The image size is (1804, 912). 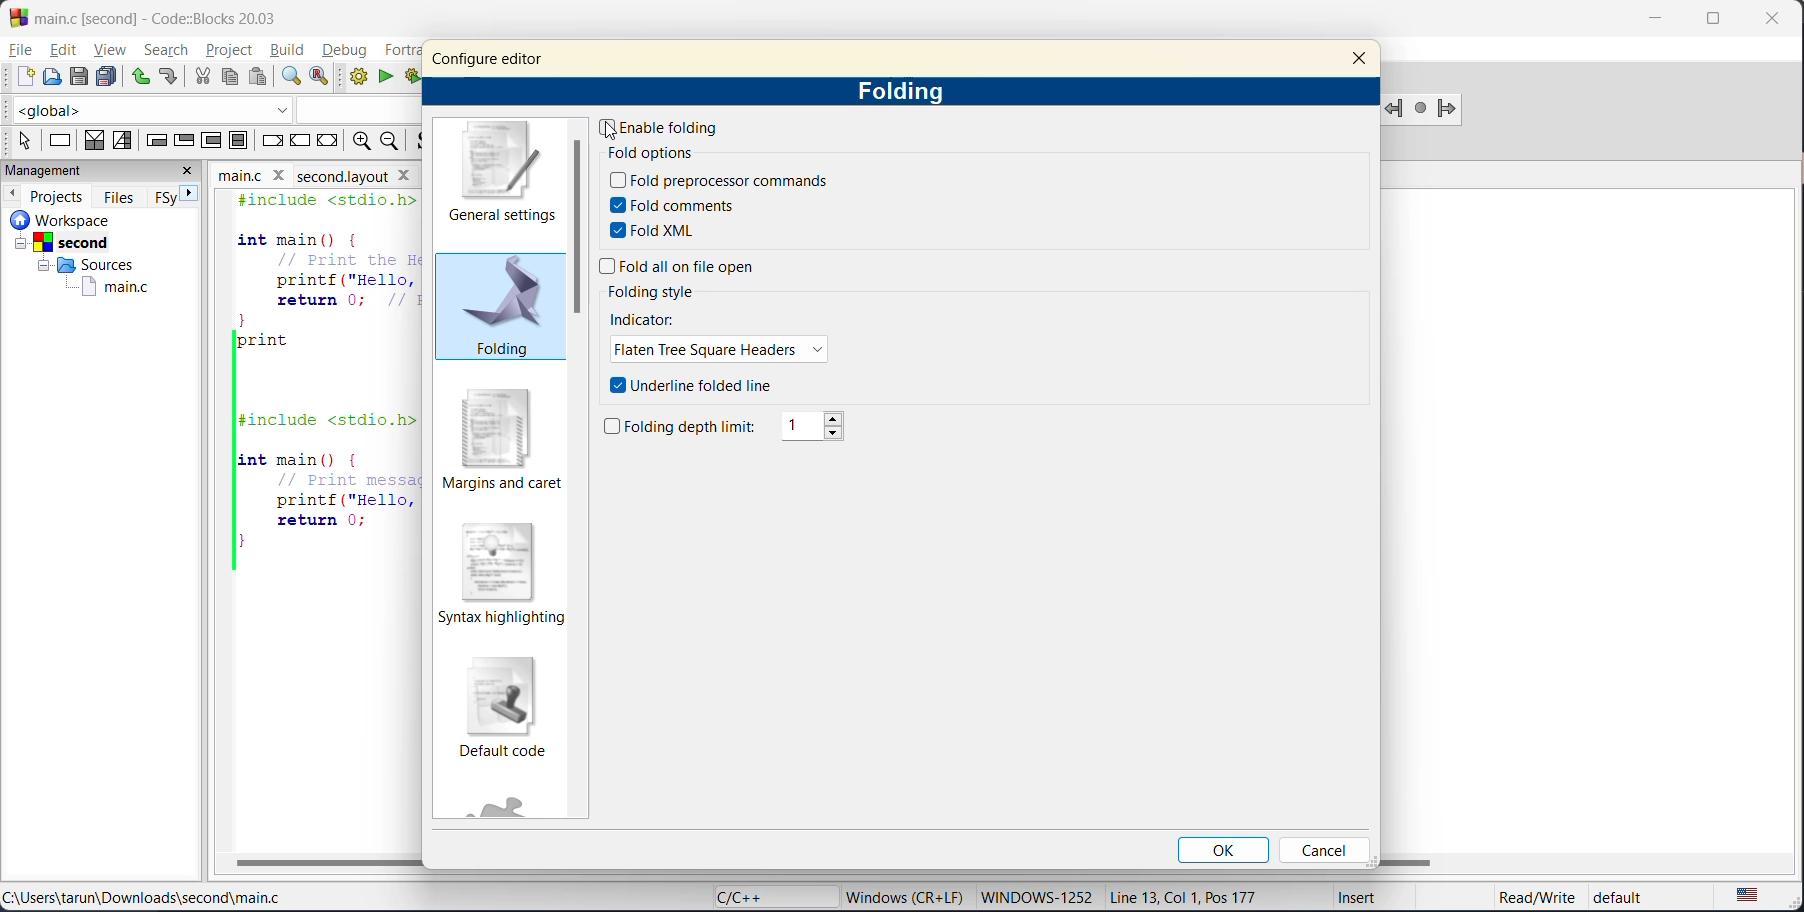 I want to click on workspace, so click(x=88, y=219).